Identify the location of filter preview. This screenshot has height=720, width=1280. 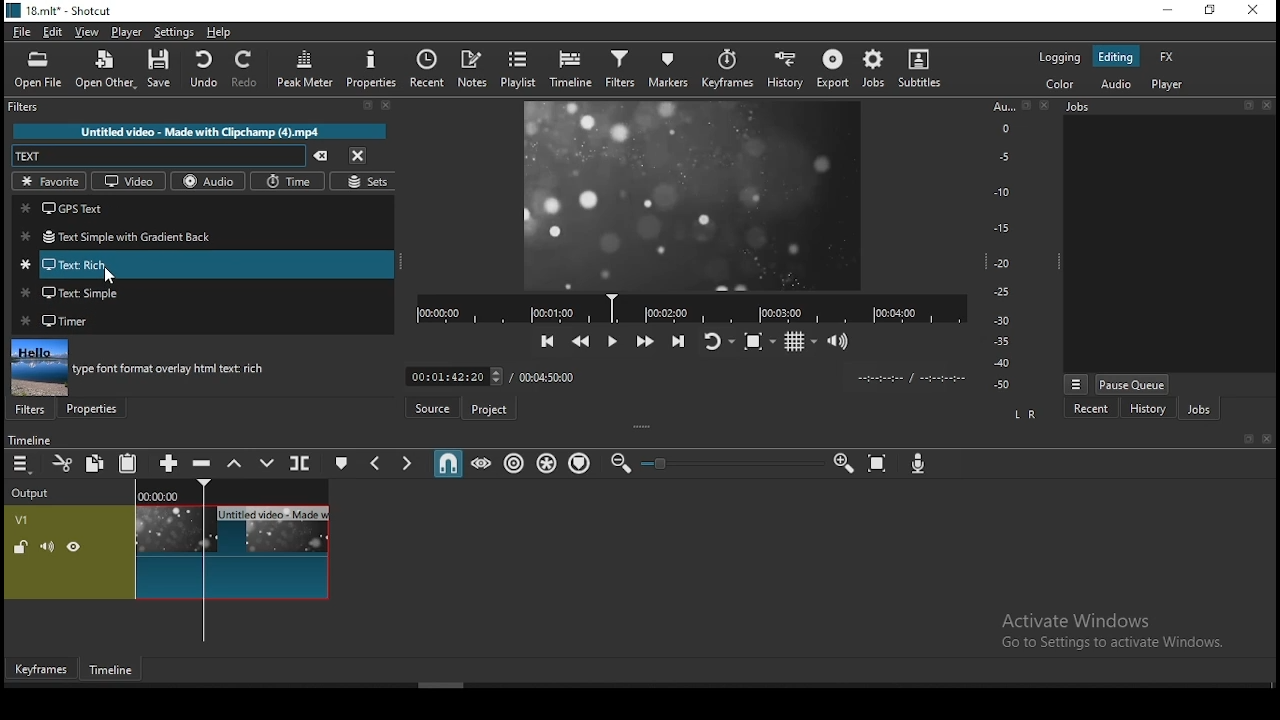
(203, 367).